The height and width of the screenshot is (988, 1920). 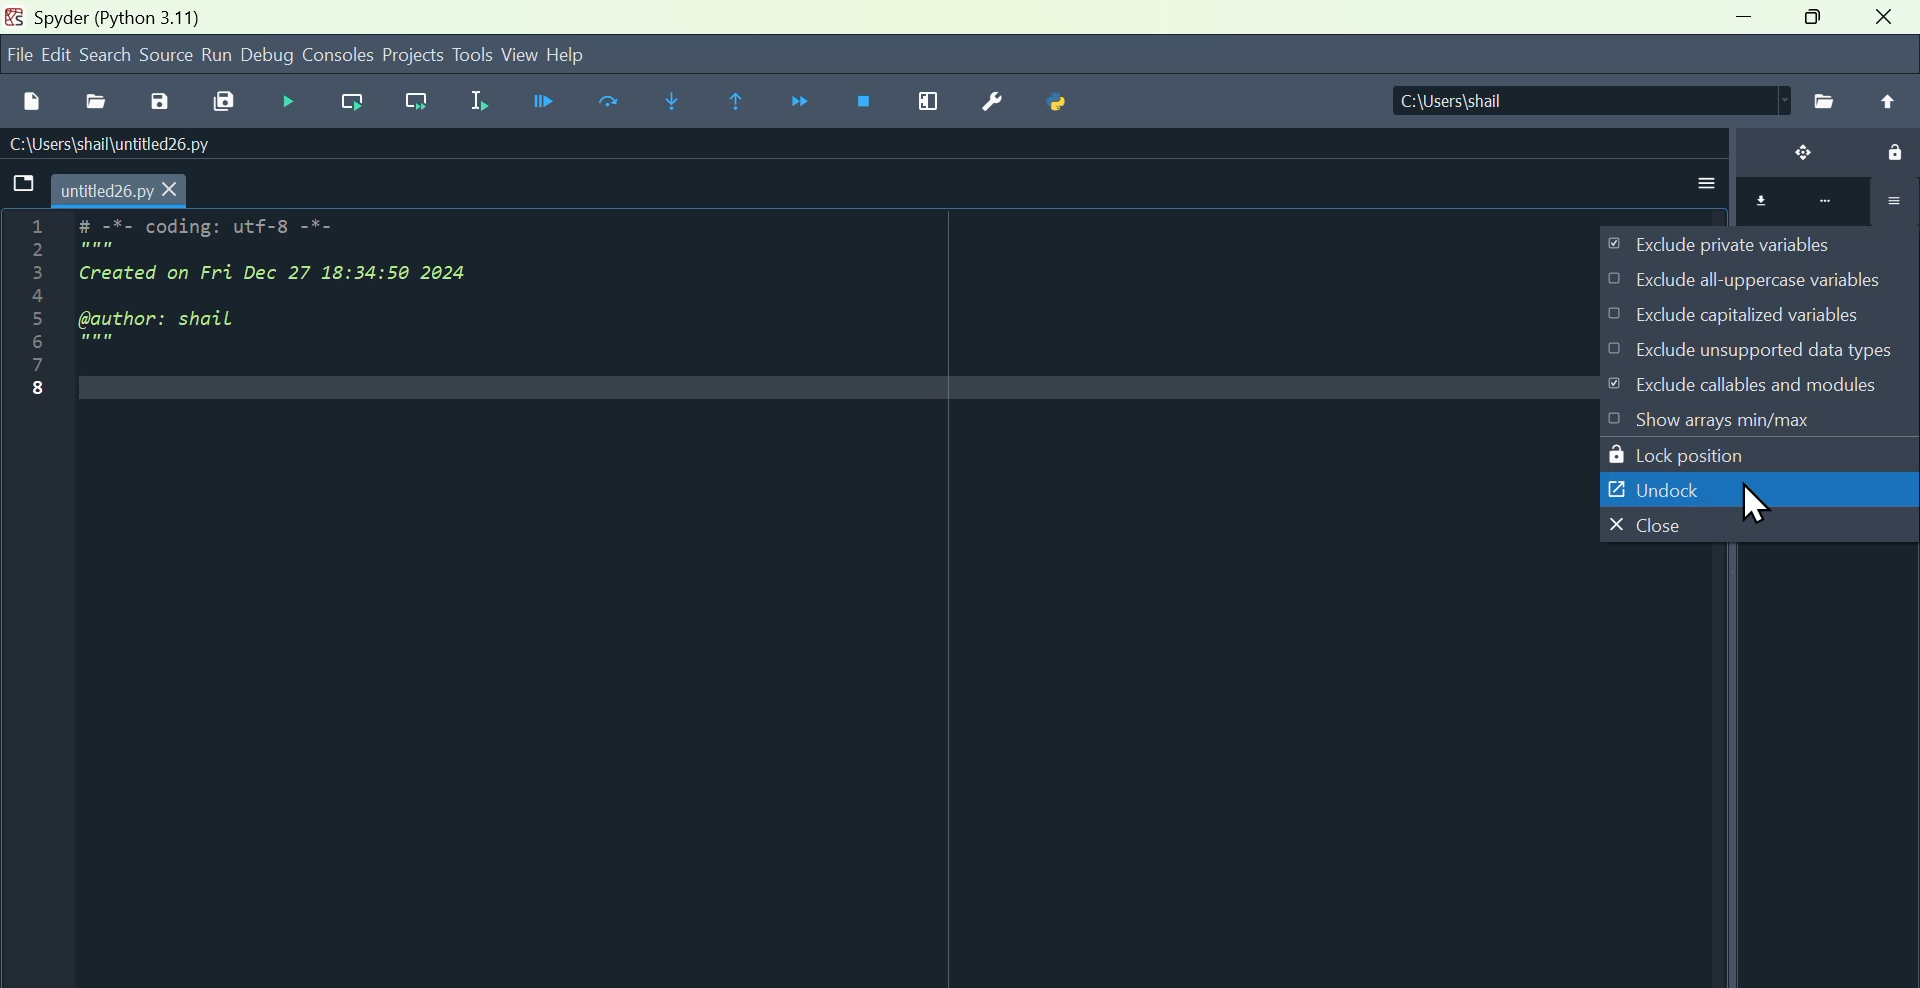 What do you see at coordinates (739, 100) in the screenshot?
I see `continue execution until same function returns` at bounding box center [739, 100].